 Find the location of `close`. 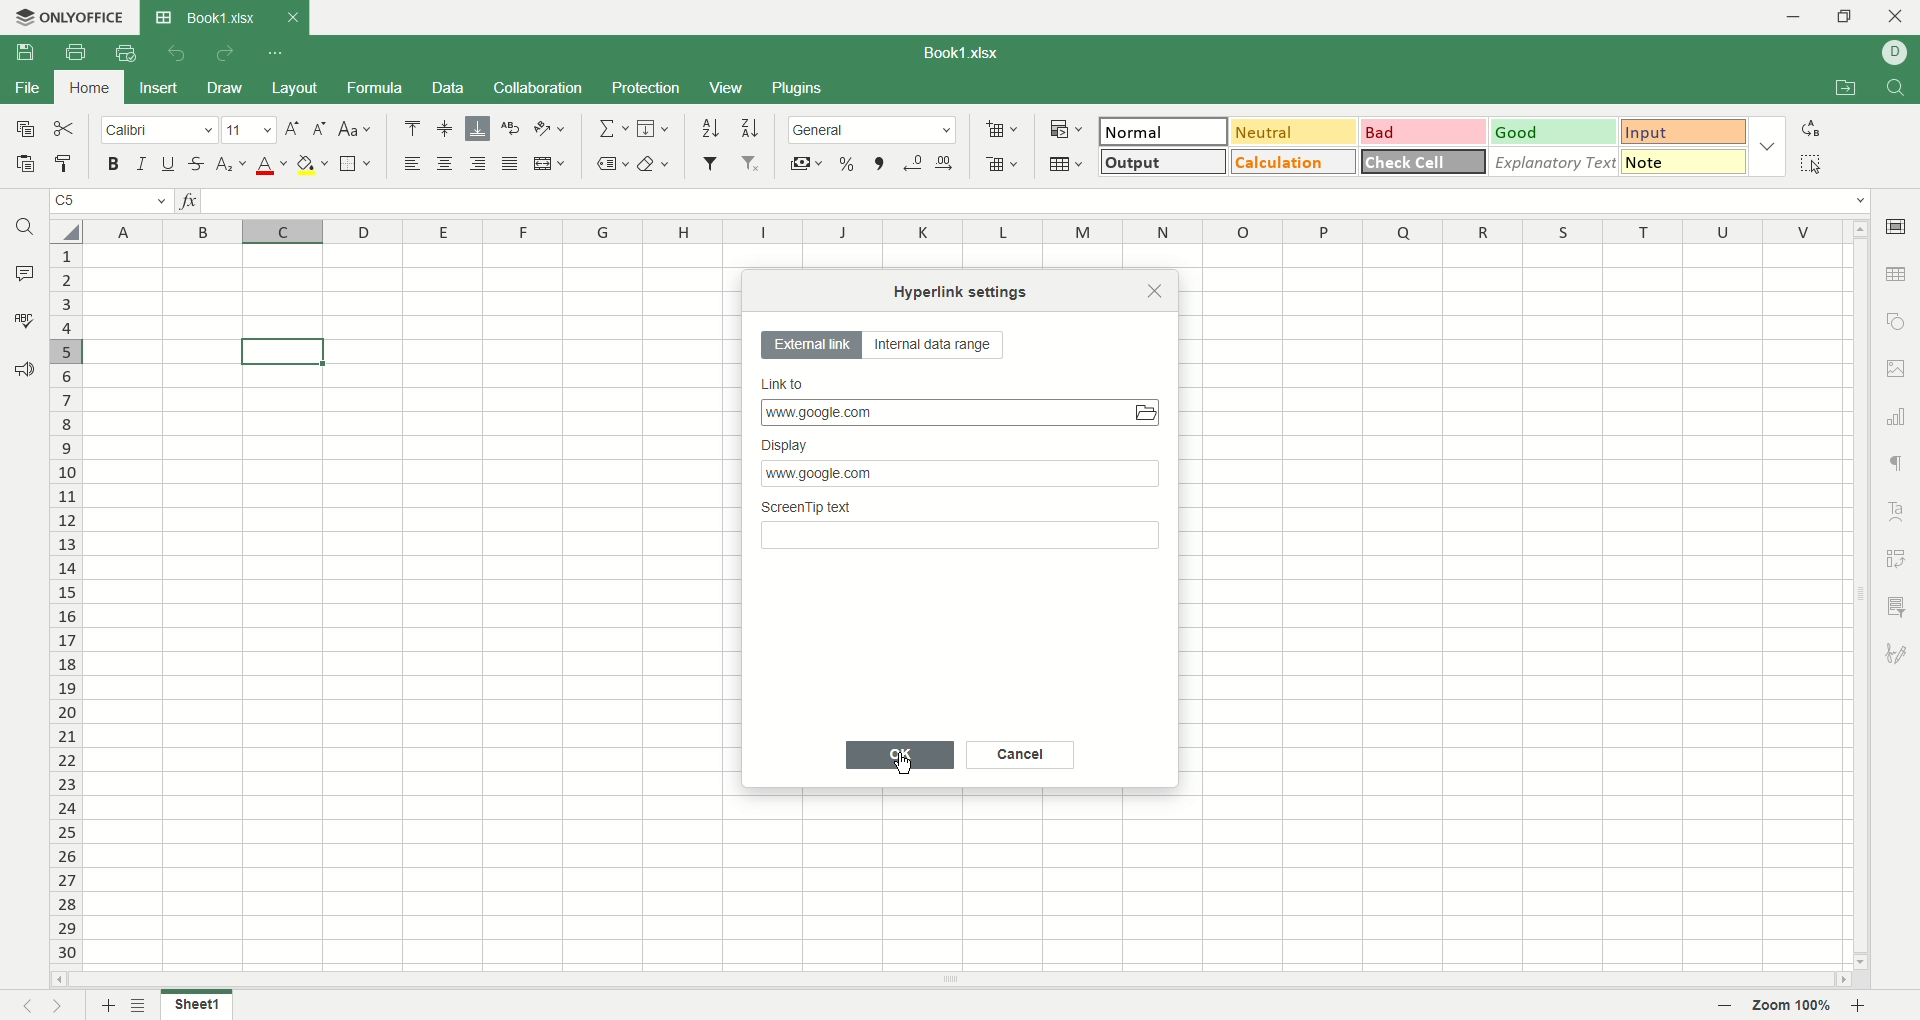

close is located at coordinates (1155, 290).